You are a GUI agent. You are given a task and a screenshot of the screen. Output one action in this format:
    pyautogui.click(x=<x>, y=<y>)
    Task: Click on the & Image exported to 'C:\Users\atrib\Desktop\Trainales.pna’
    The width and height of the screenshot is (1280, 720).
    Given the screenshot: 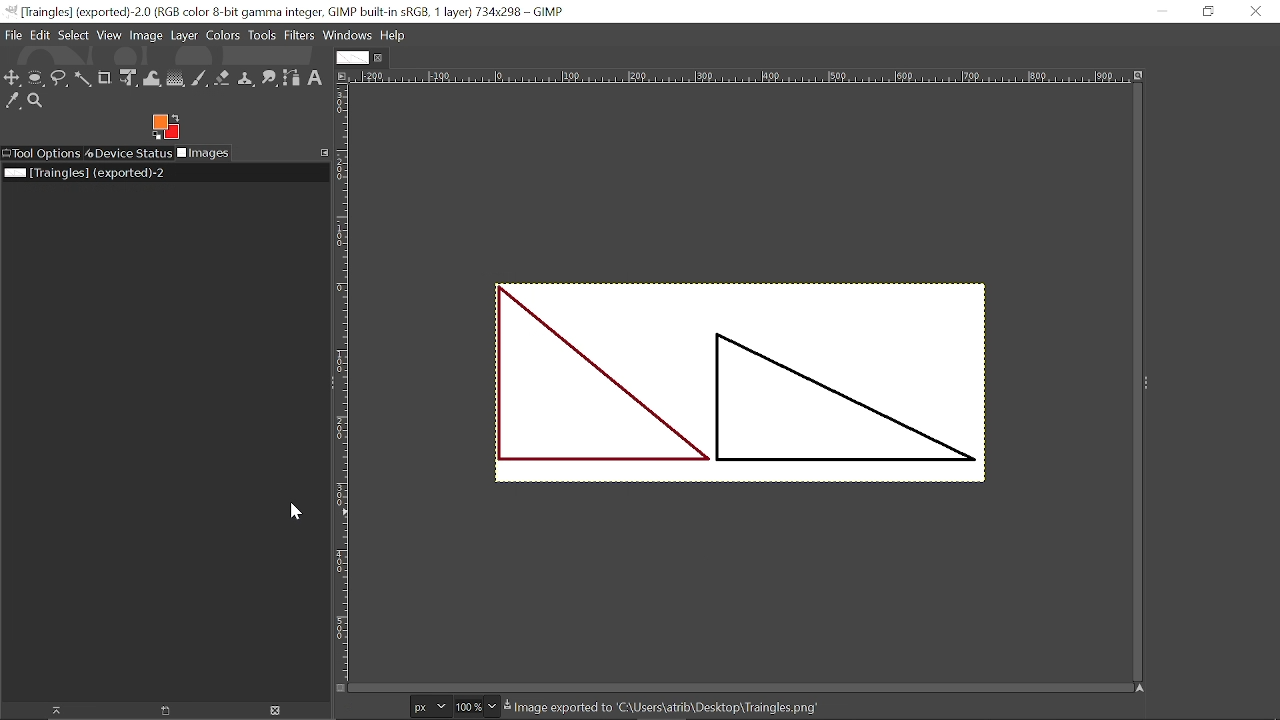 What is the action you would take?
    pyautogui.click(x=674, y=707)
    